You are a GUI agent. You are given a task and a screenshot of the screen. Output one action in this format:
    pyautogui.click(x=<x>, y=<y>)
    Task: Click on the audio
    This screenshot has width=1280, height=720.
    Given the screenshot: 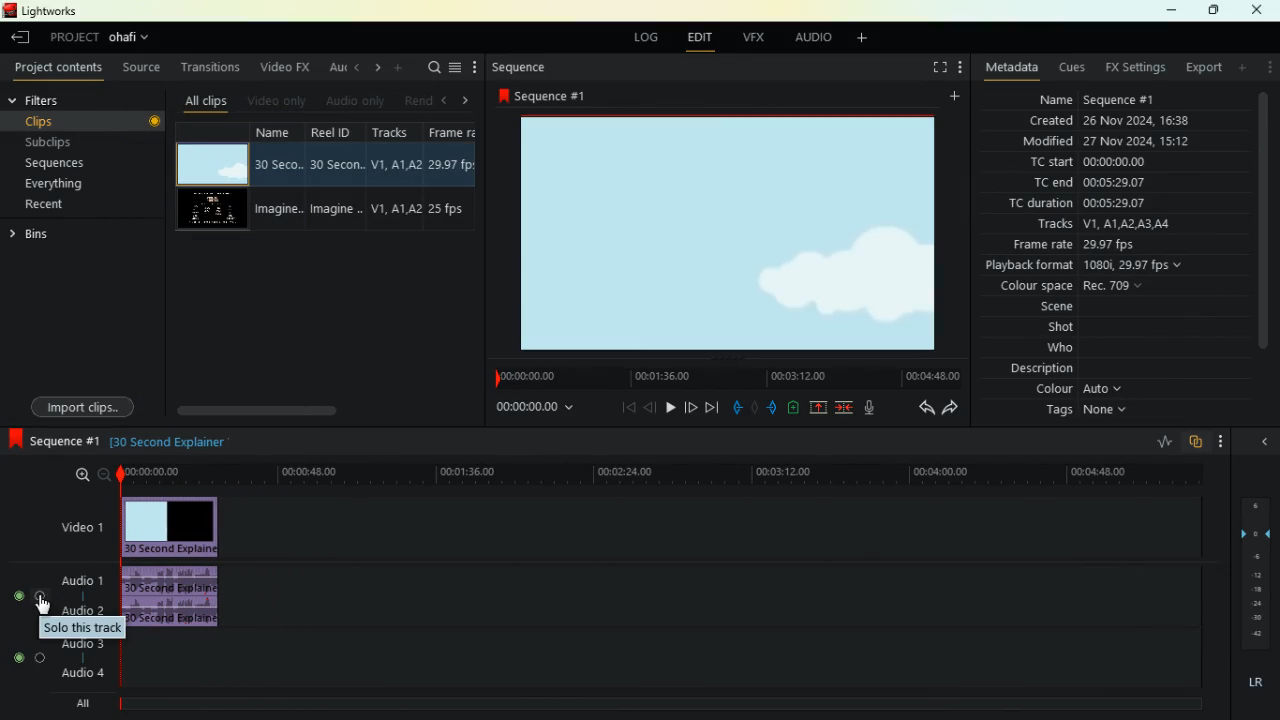 What is the action you would take?
    pyautogui.click(x=81, y=582)
    